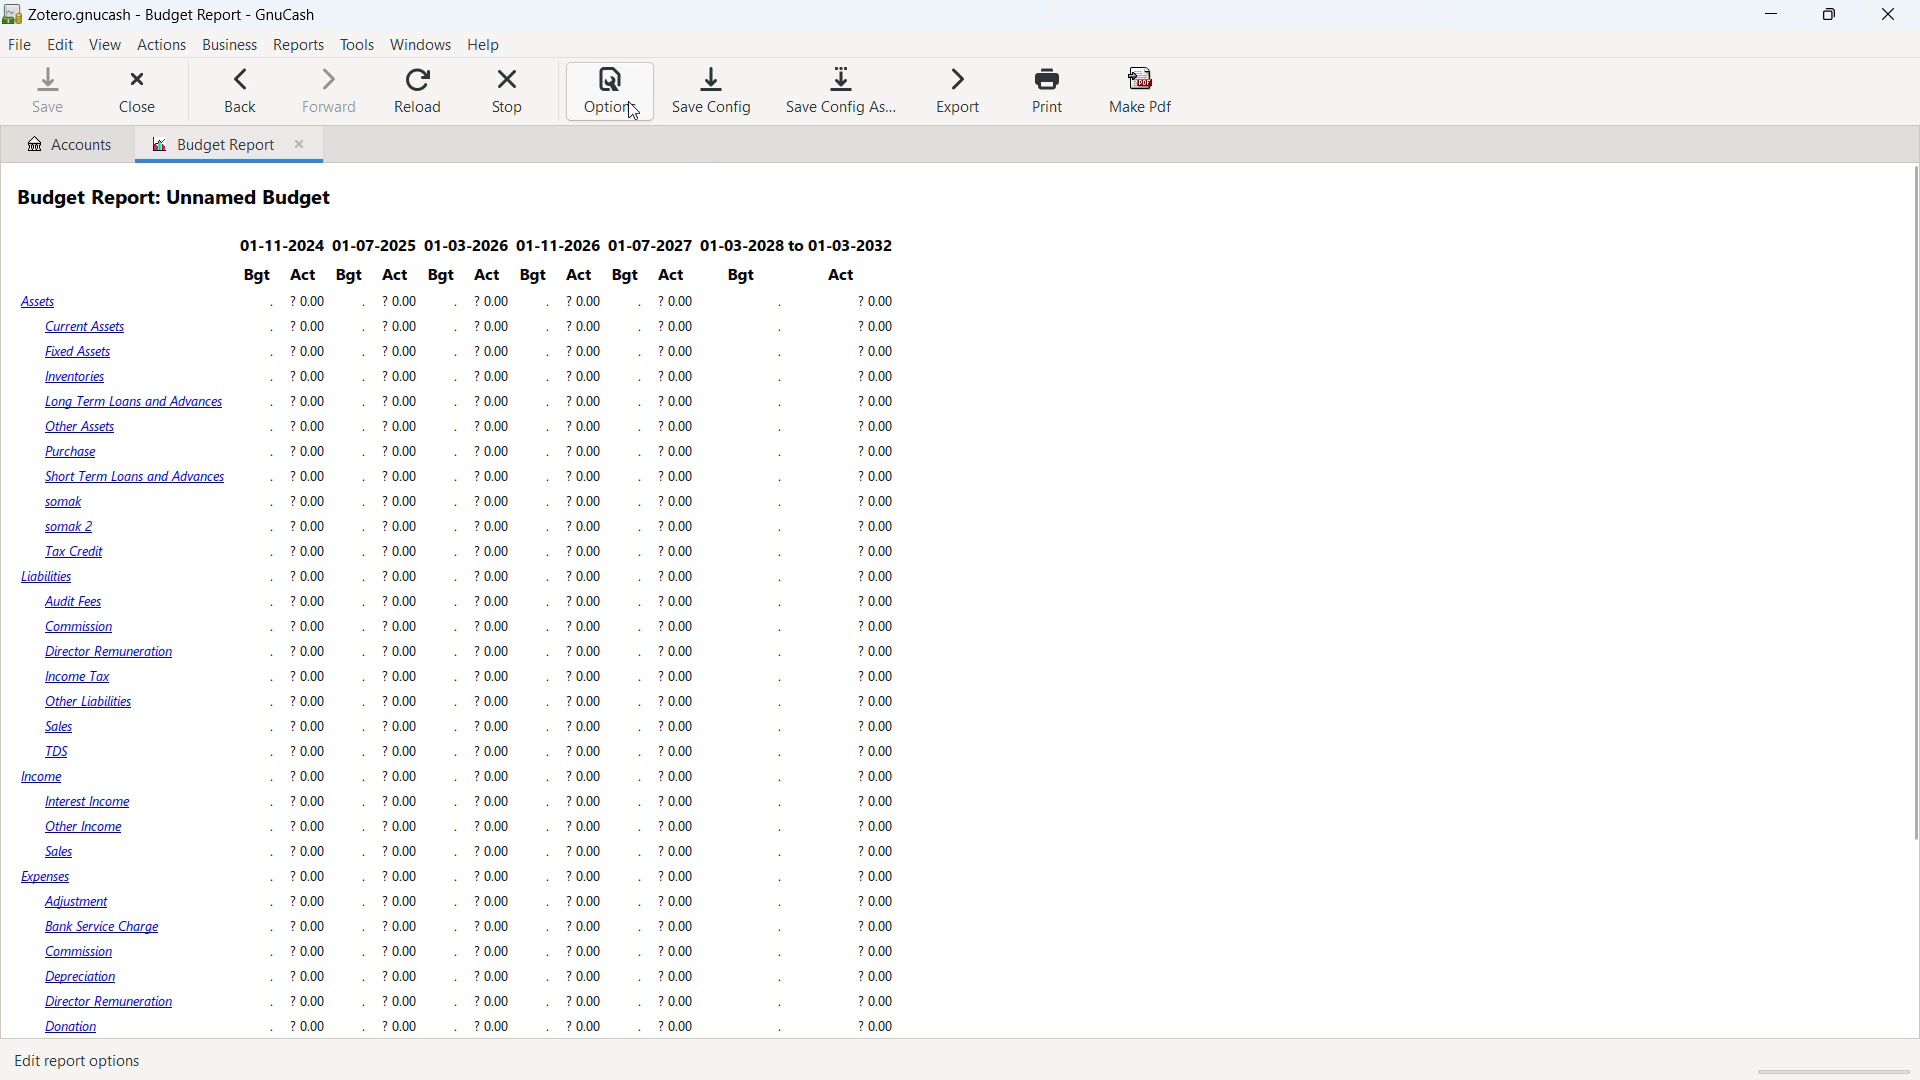  Describe the element at coordinates (567, 246) in the screenshot. I see `duration` at that location.